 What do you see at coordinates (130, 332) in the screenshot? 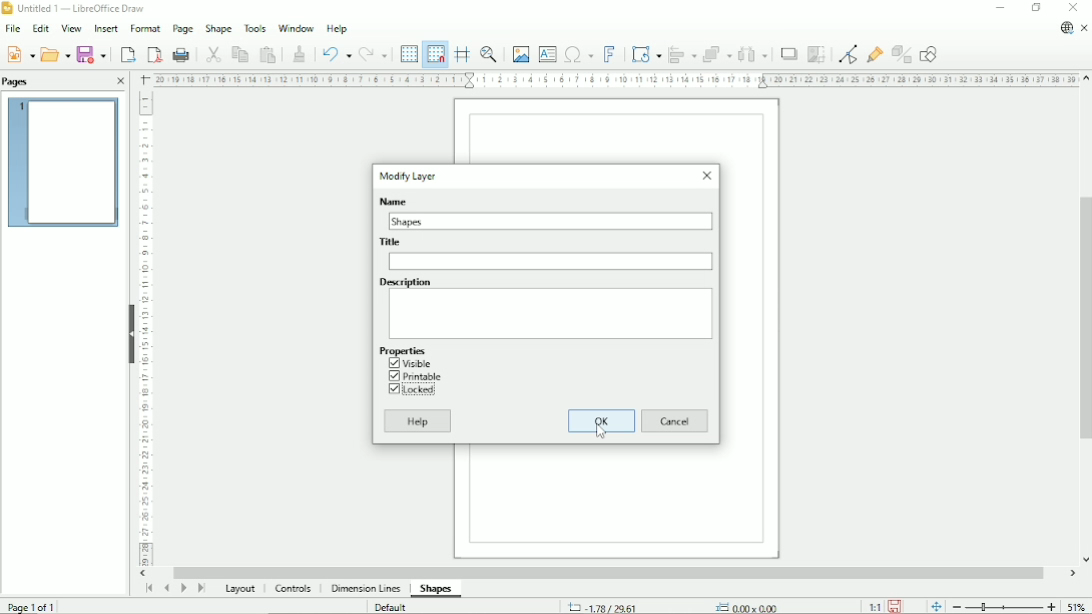
I see `Hide` at bounding box center [130, 332].